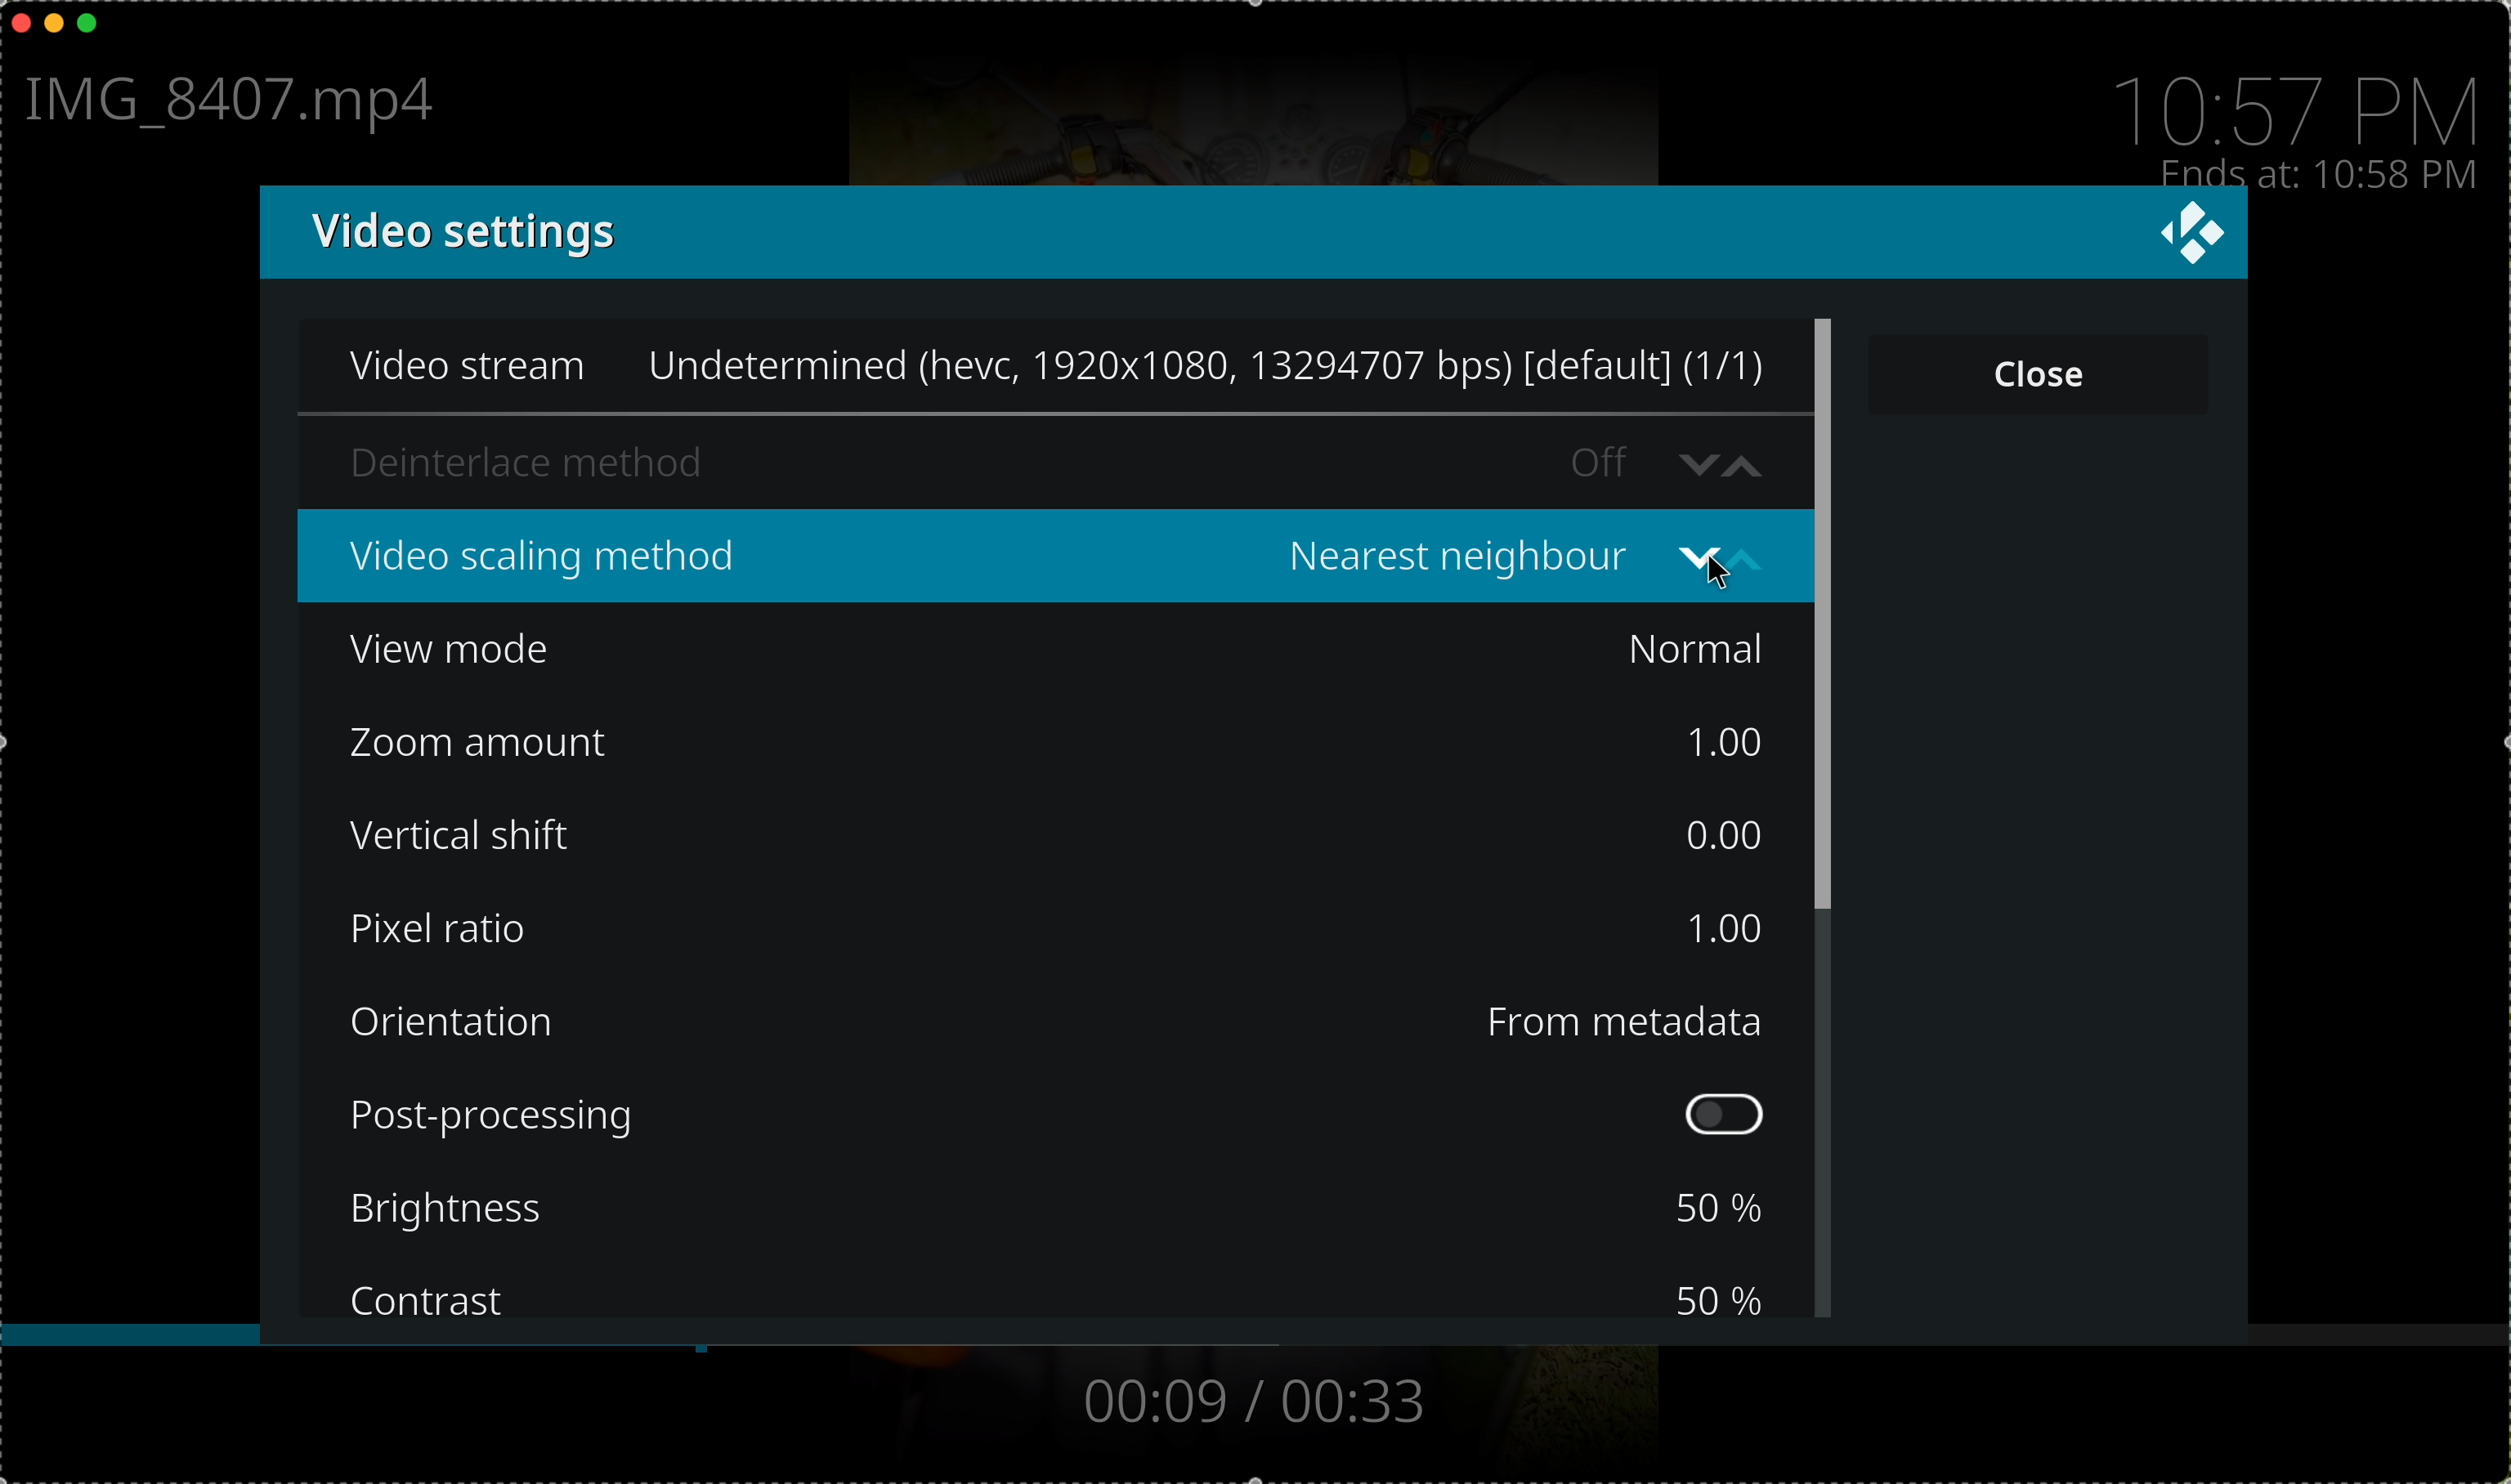  Describe the element at coordinates (16, 21) in the screenshot. I see `close ` at that location.